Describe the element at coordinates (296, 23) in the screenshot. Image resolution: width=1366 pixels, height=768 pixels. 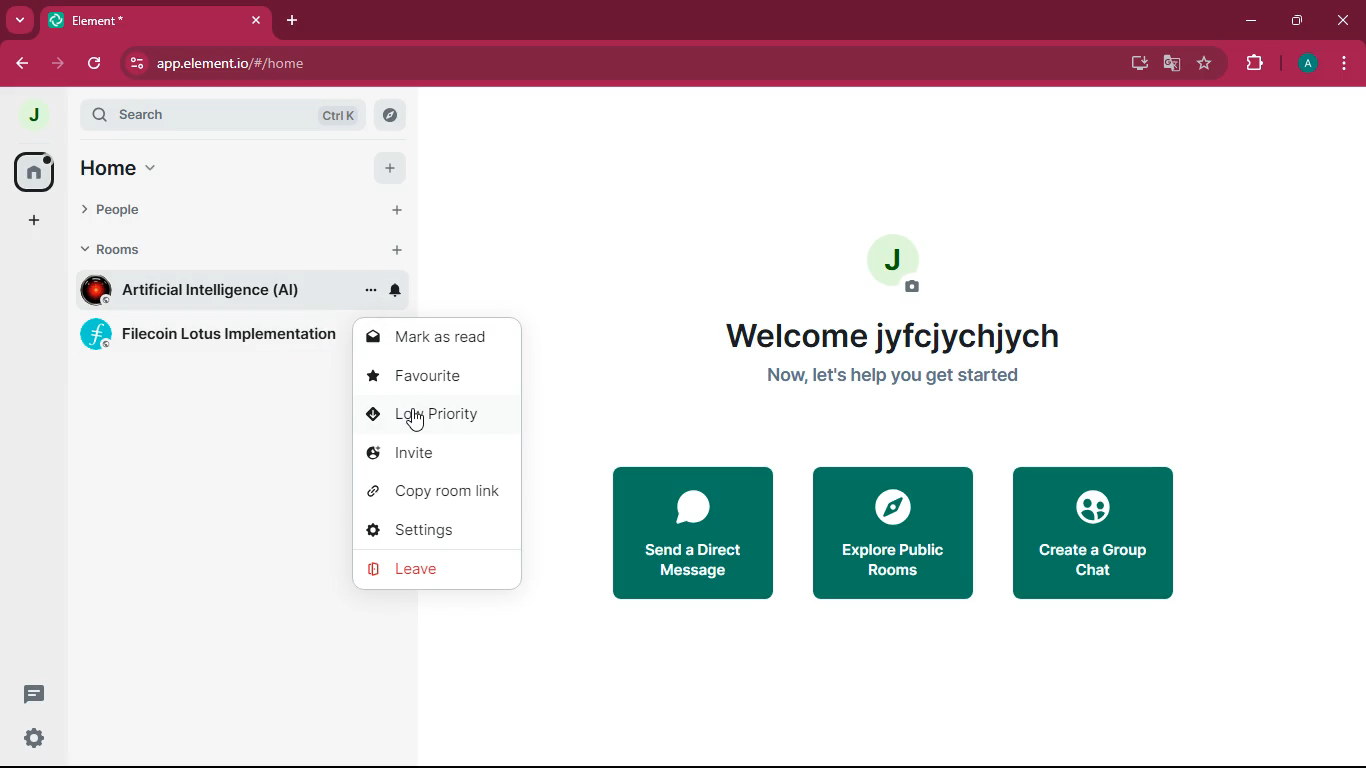
I see `add tab` at that location.